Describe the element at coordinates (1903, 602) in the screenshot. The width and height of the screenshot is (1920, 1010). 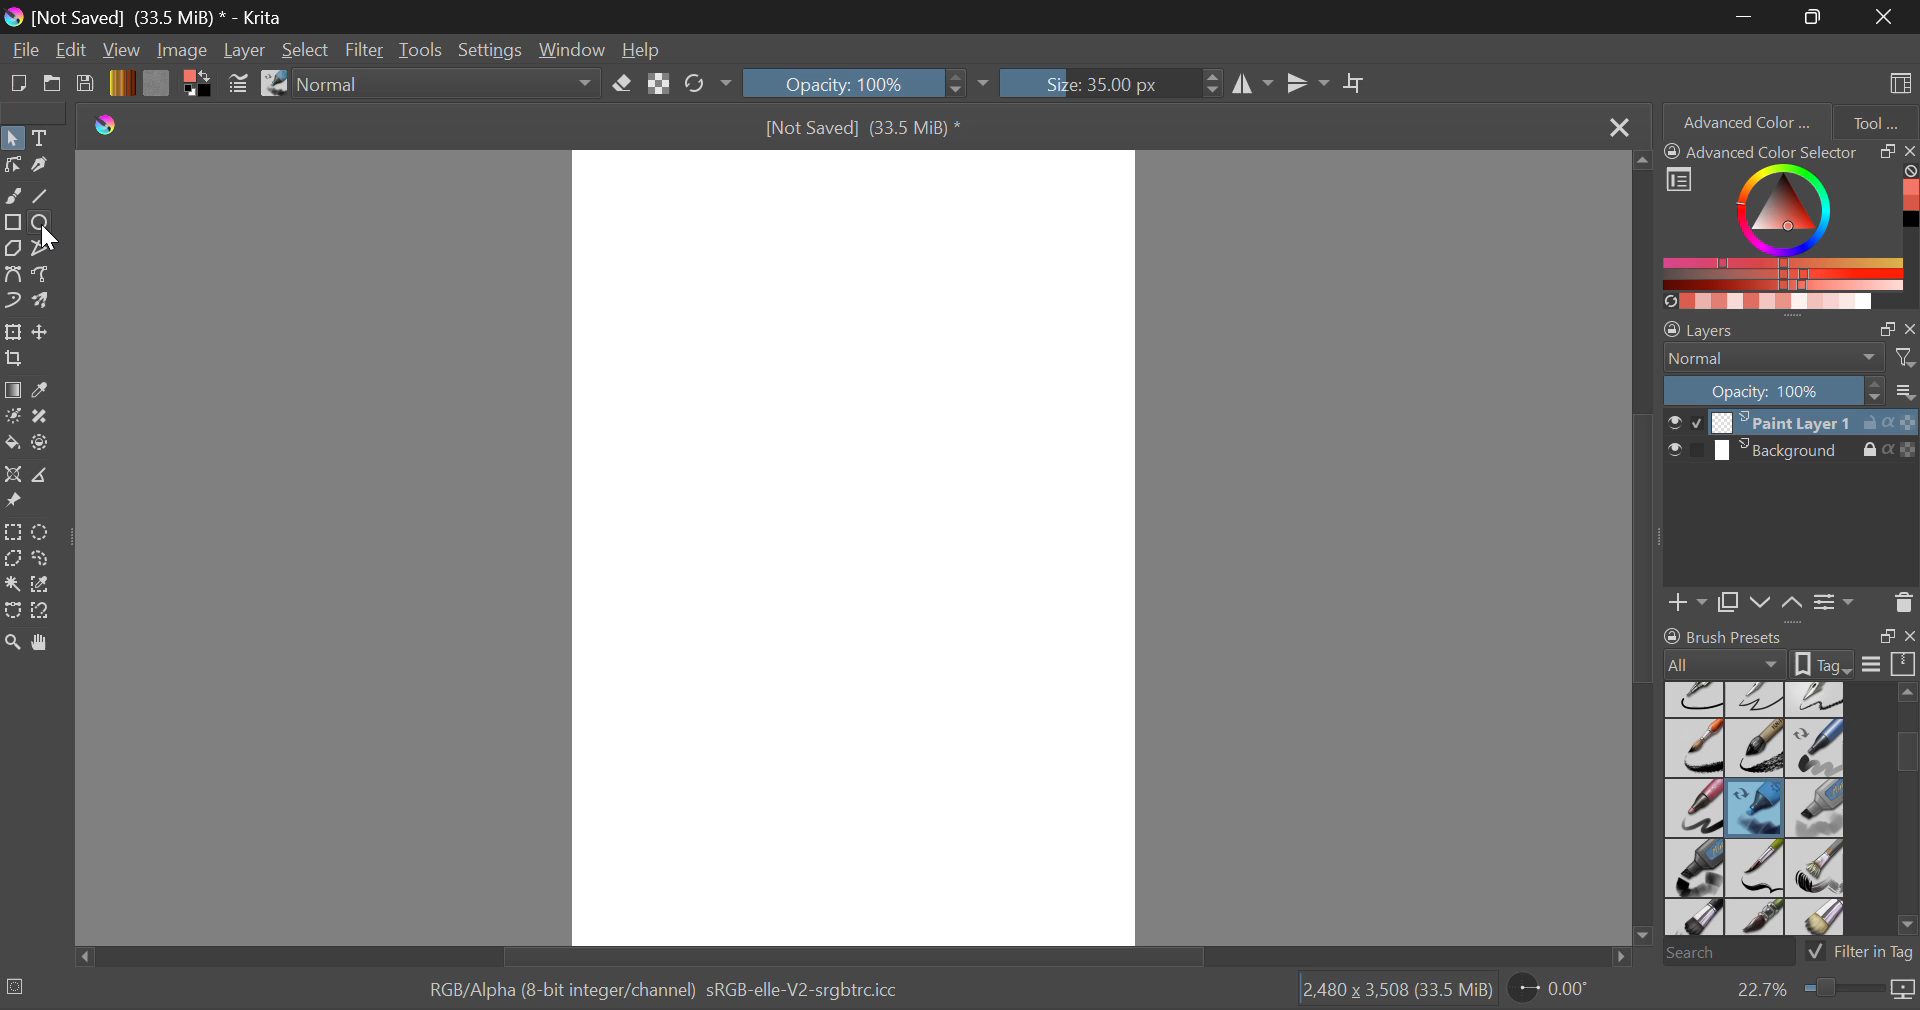
I see `Delete` at that location.